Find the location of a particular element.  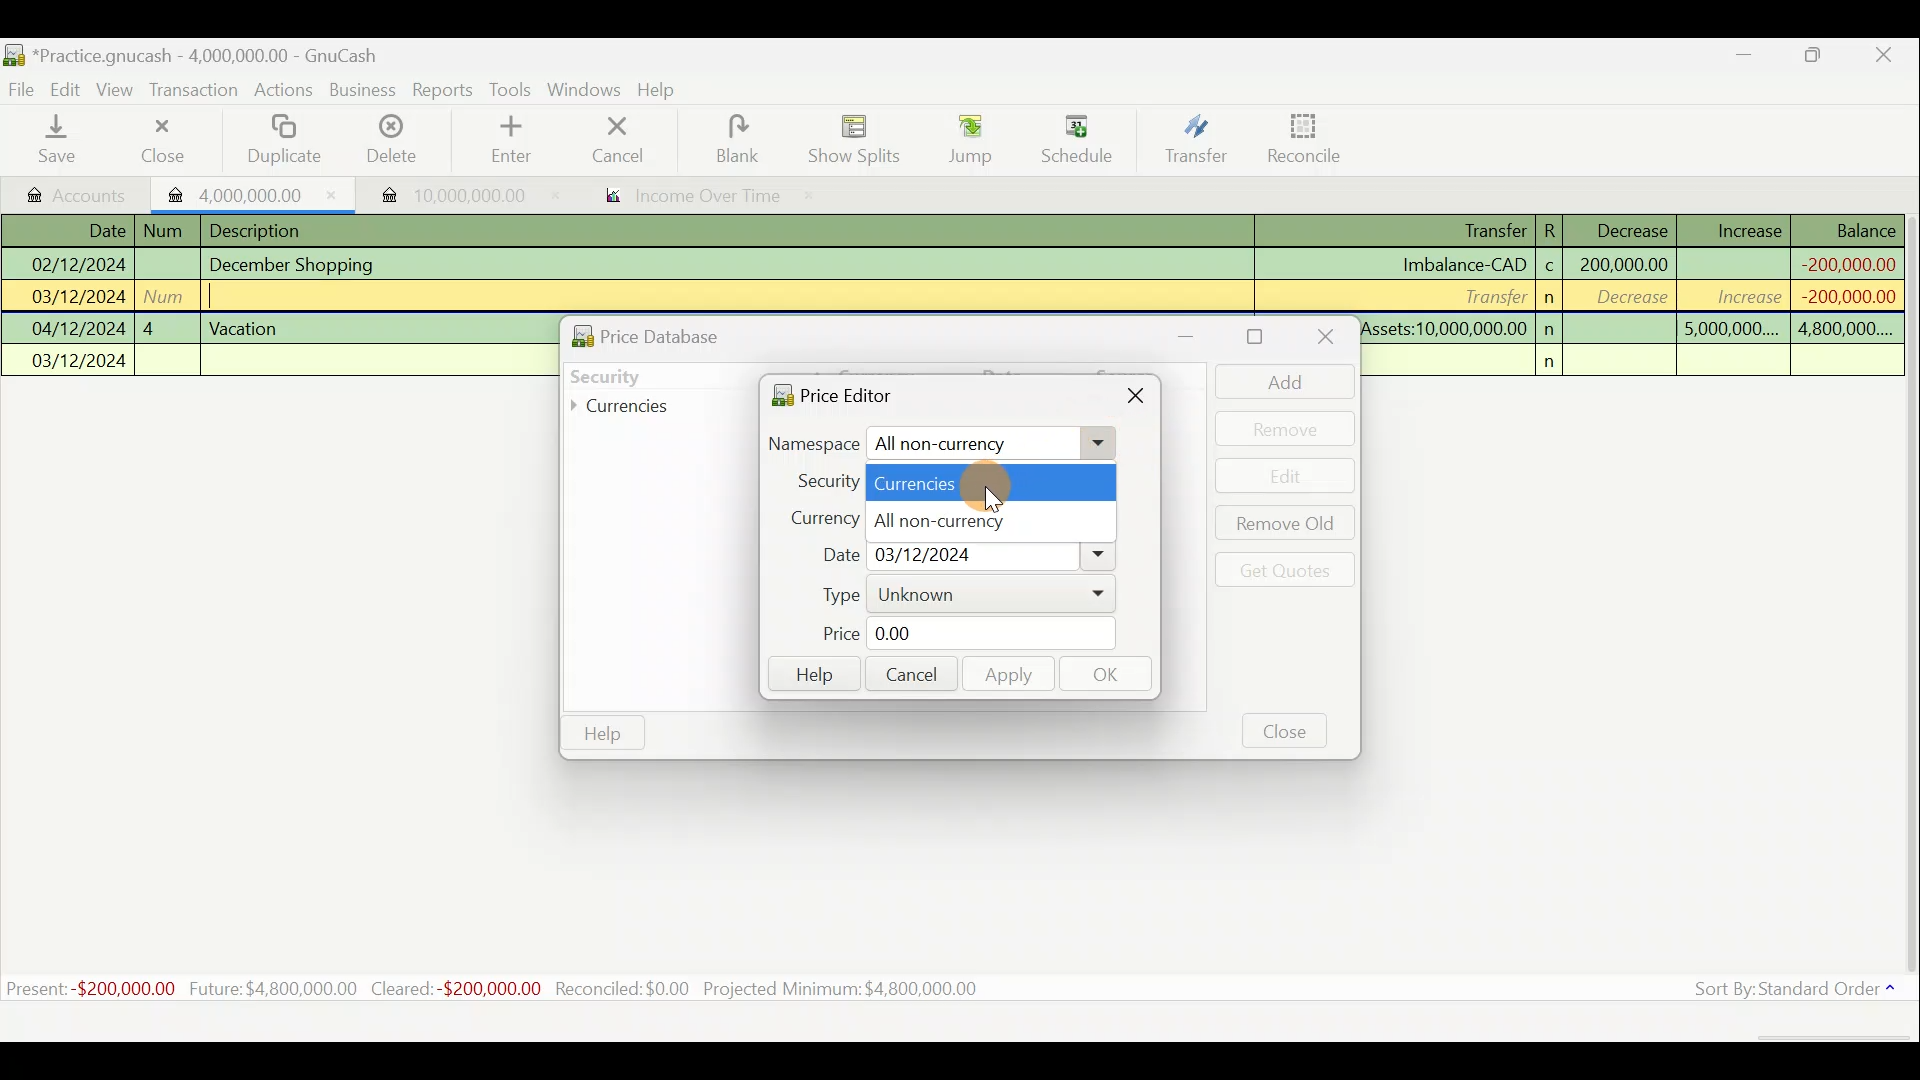

Tools is located at coordinates (512, 88).